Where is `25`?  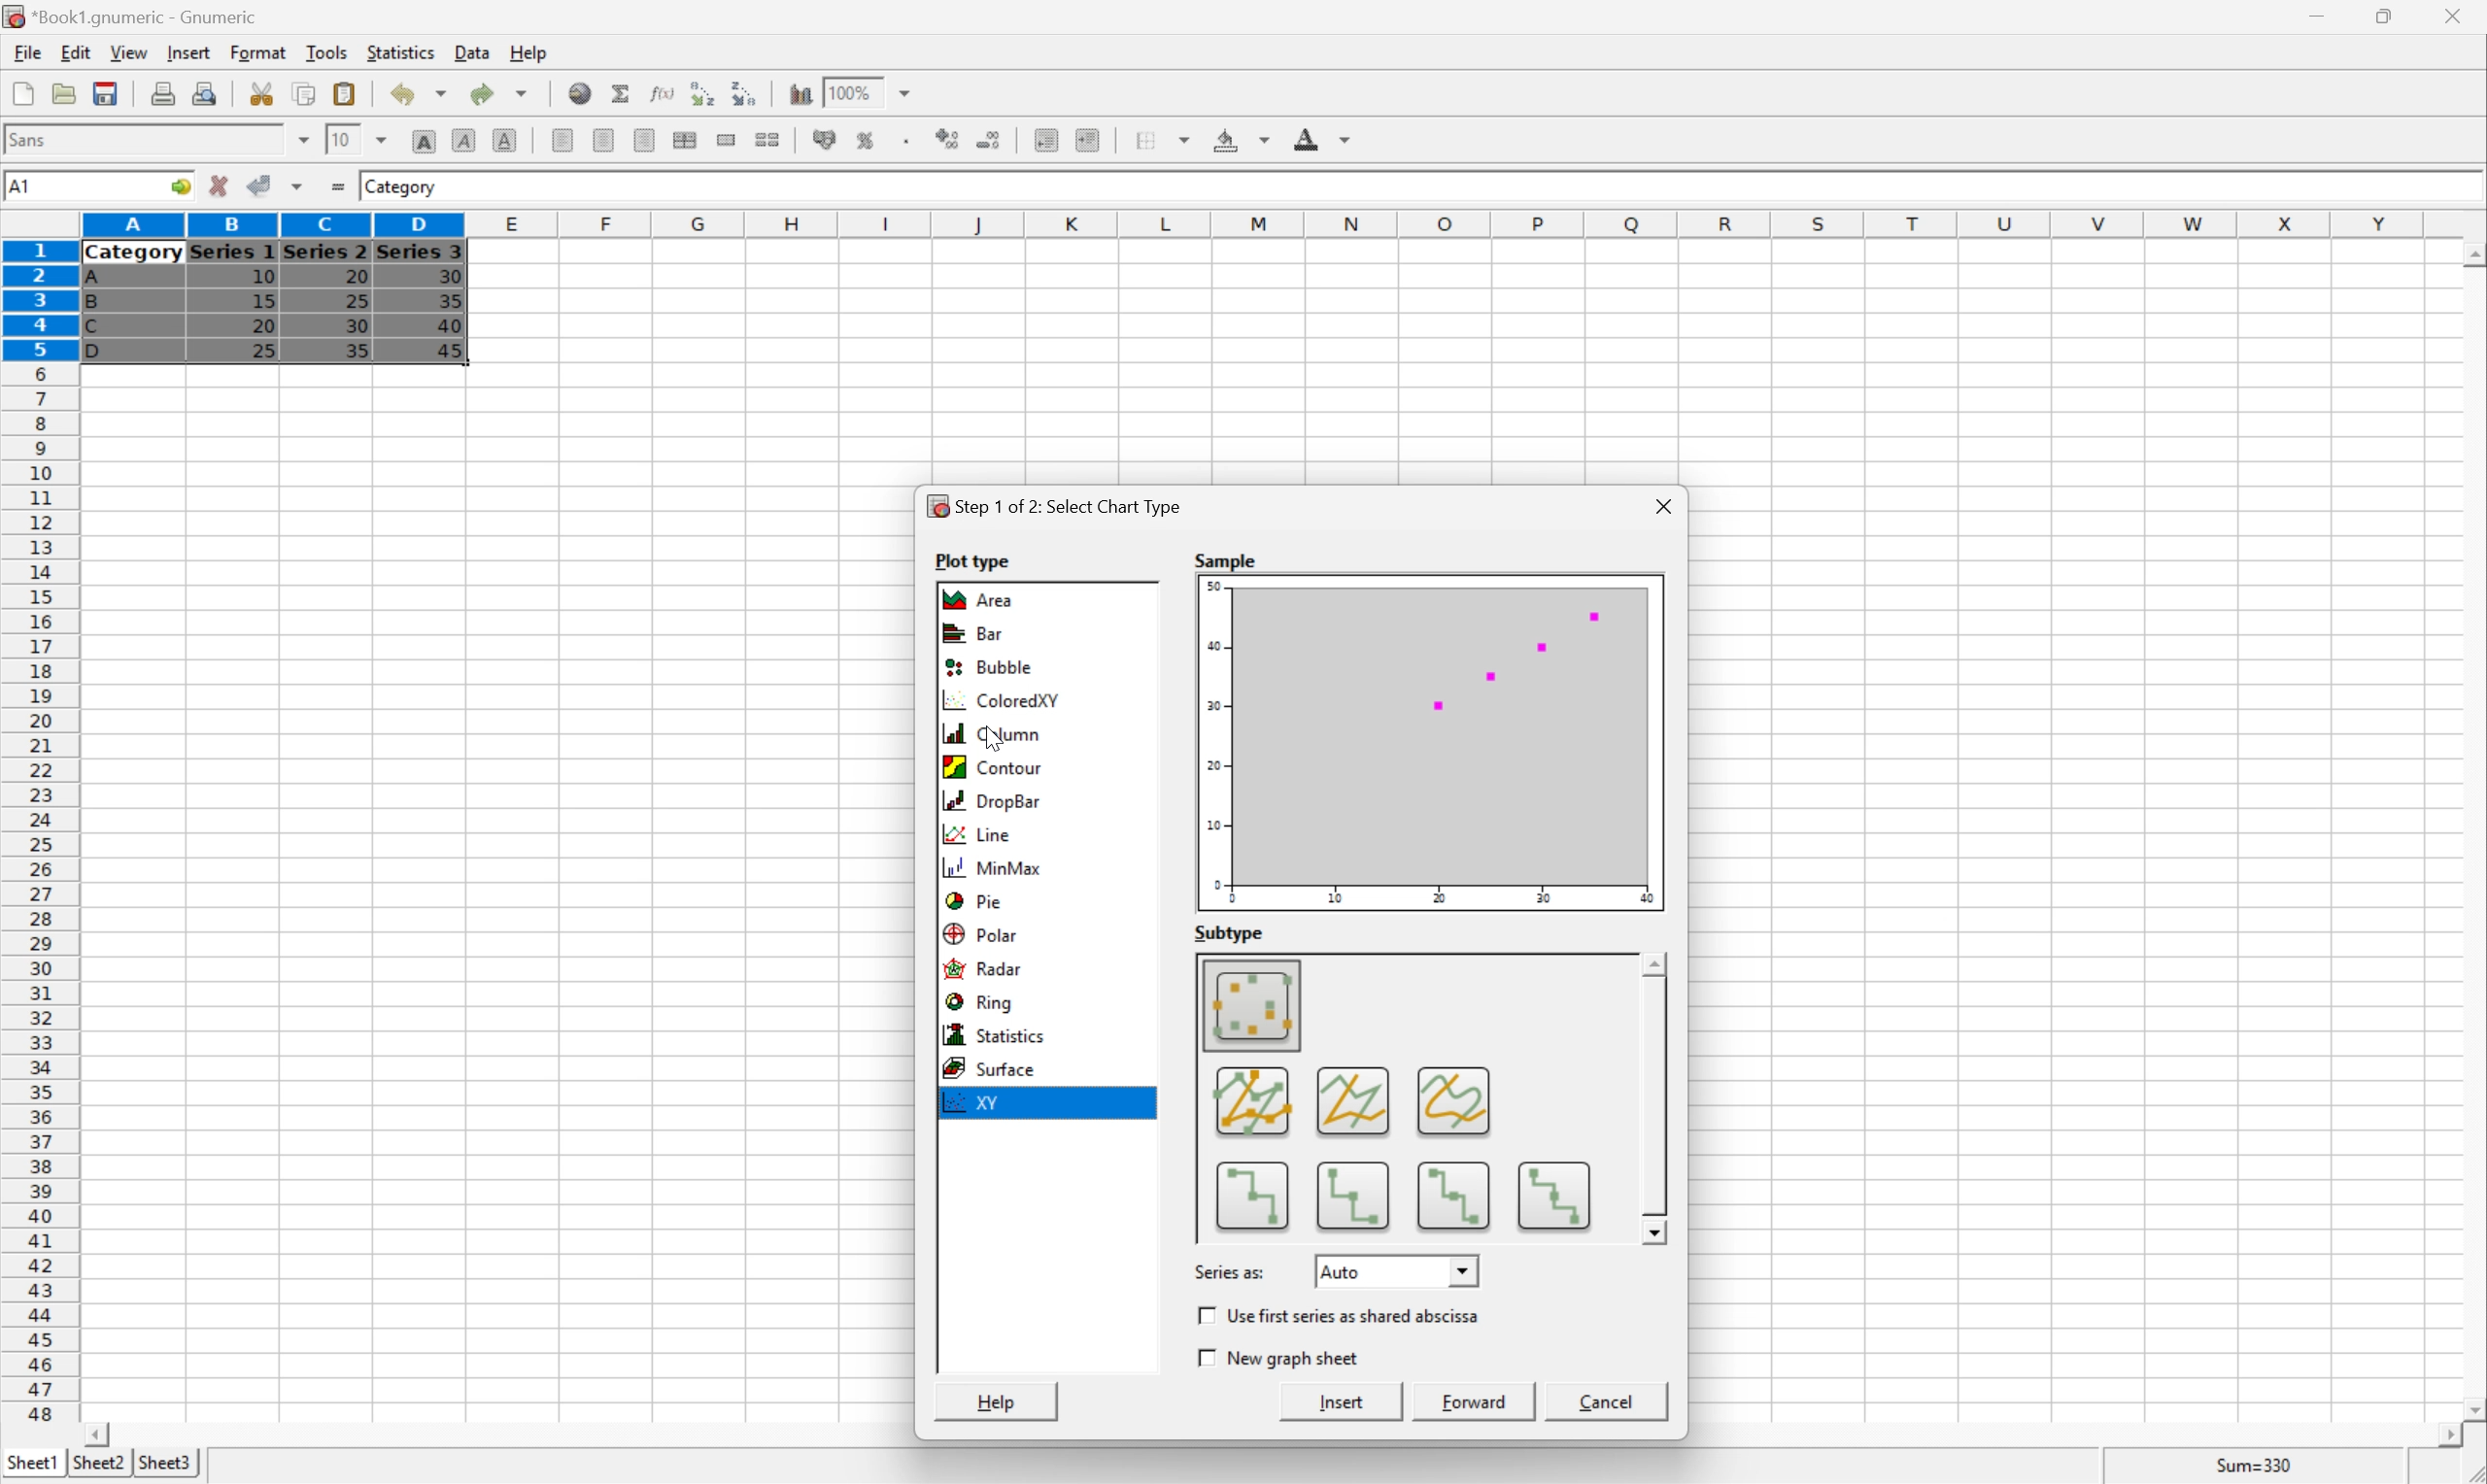
25 is located at coordinates (263, 352).